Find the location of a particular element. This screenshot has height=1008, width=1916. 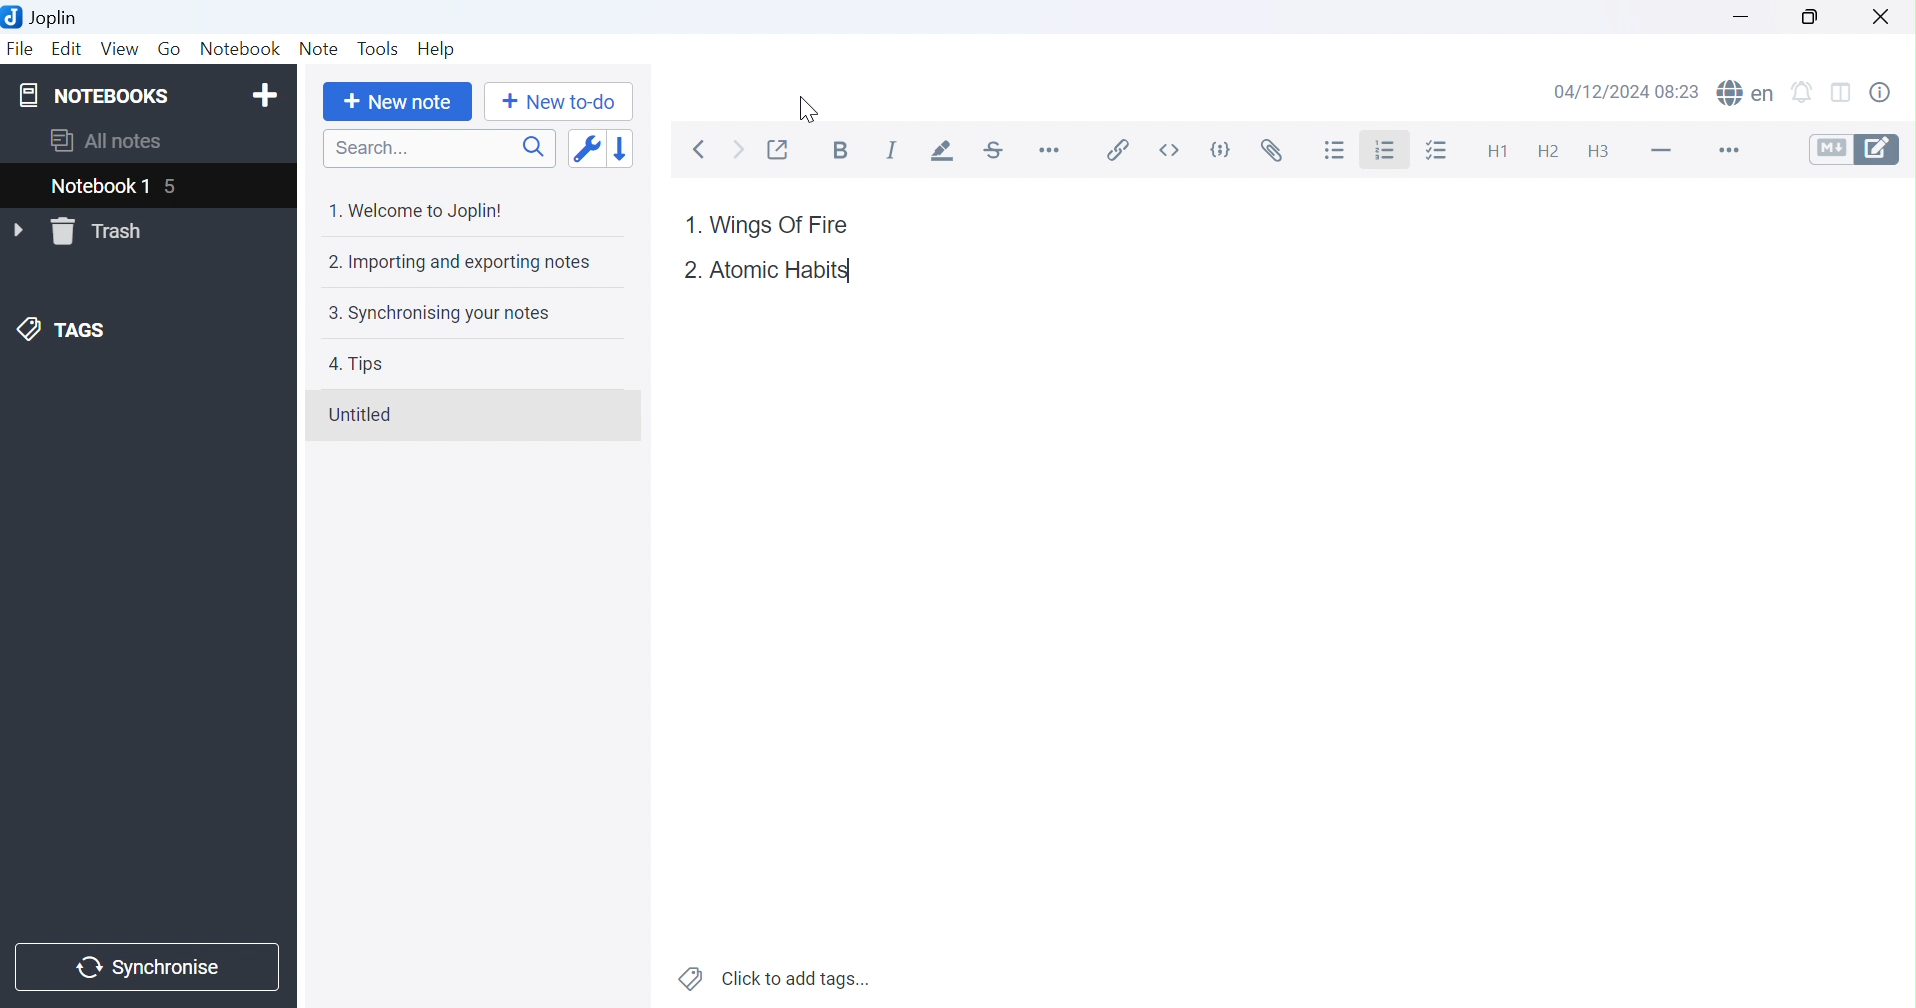

Heading 3 is located at coordinates (1605, 152).